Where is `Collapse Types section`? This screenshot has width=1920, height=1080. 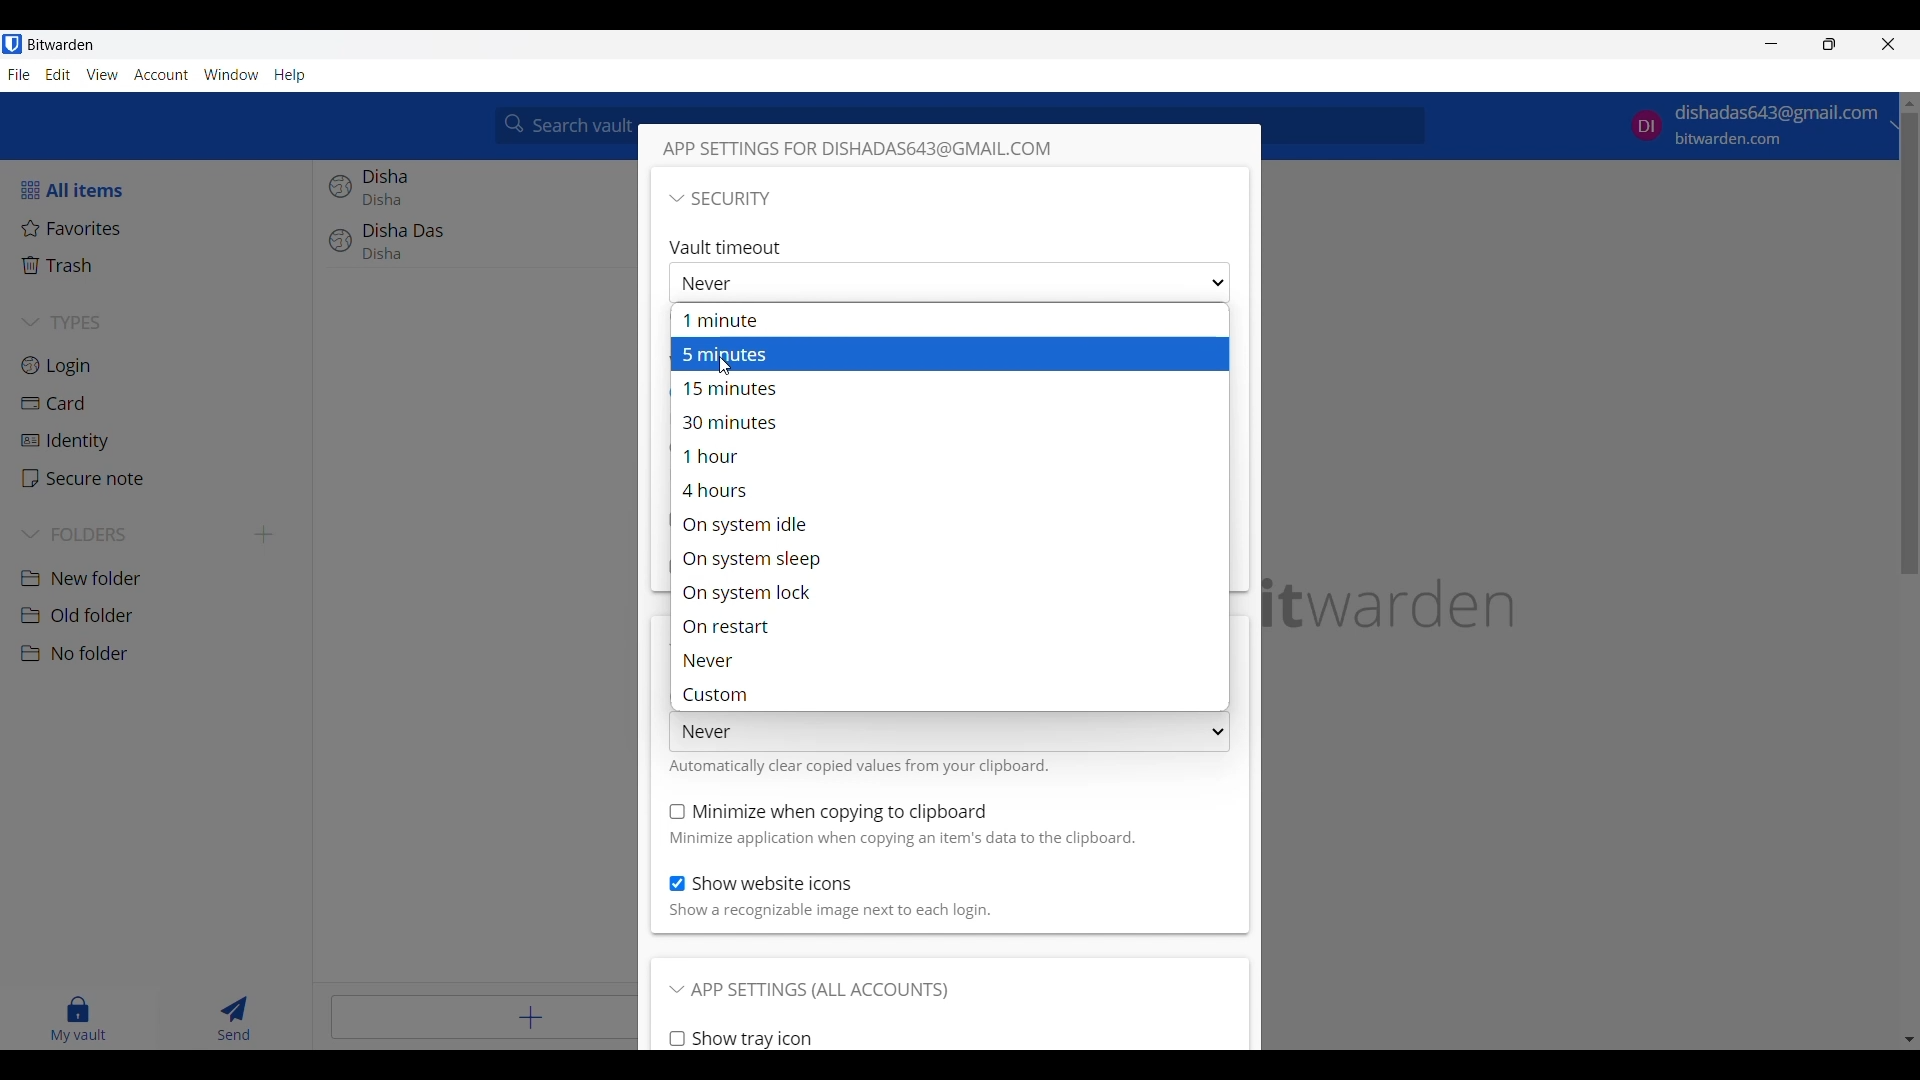 Collapse Types section is located at coordinates (162, 322).